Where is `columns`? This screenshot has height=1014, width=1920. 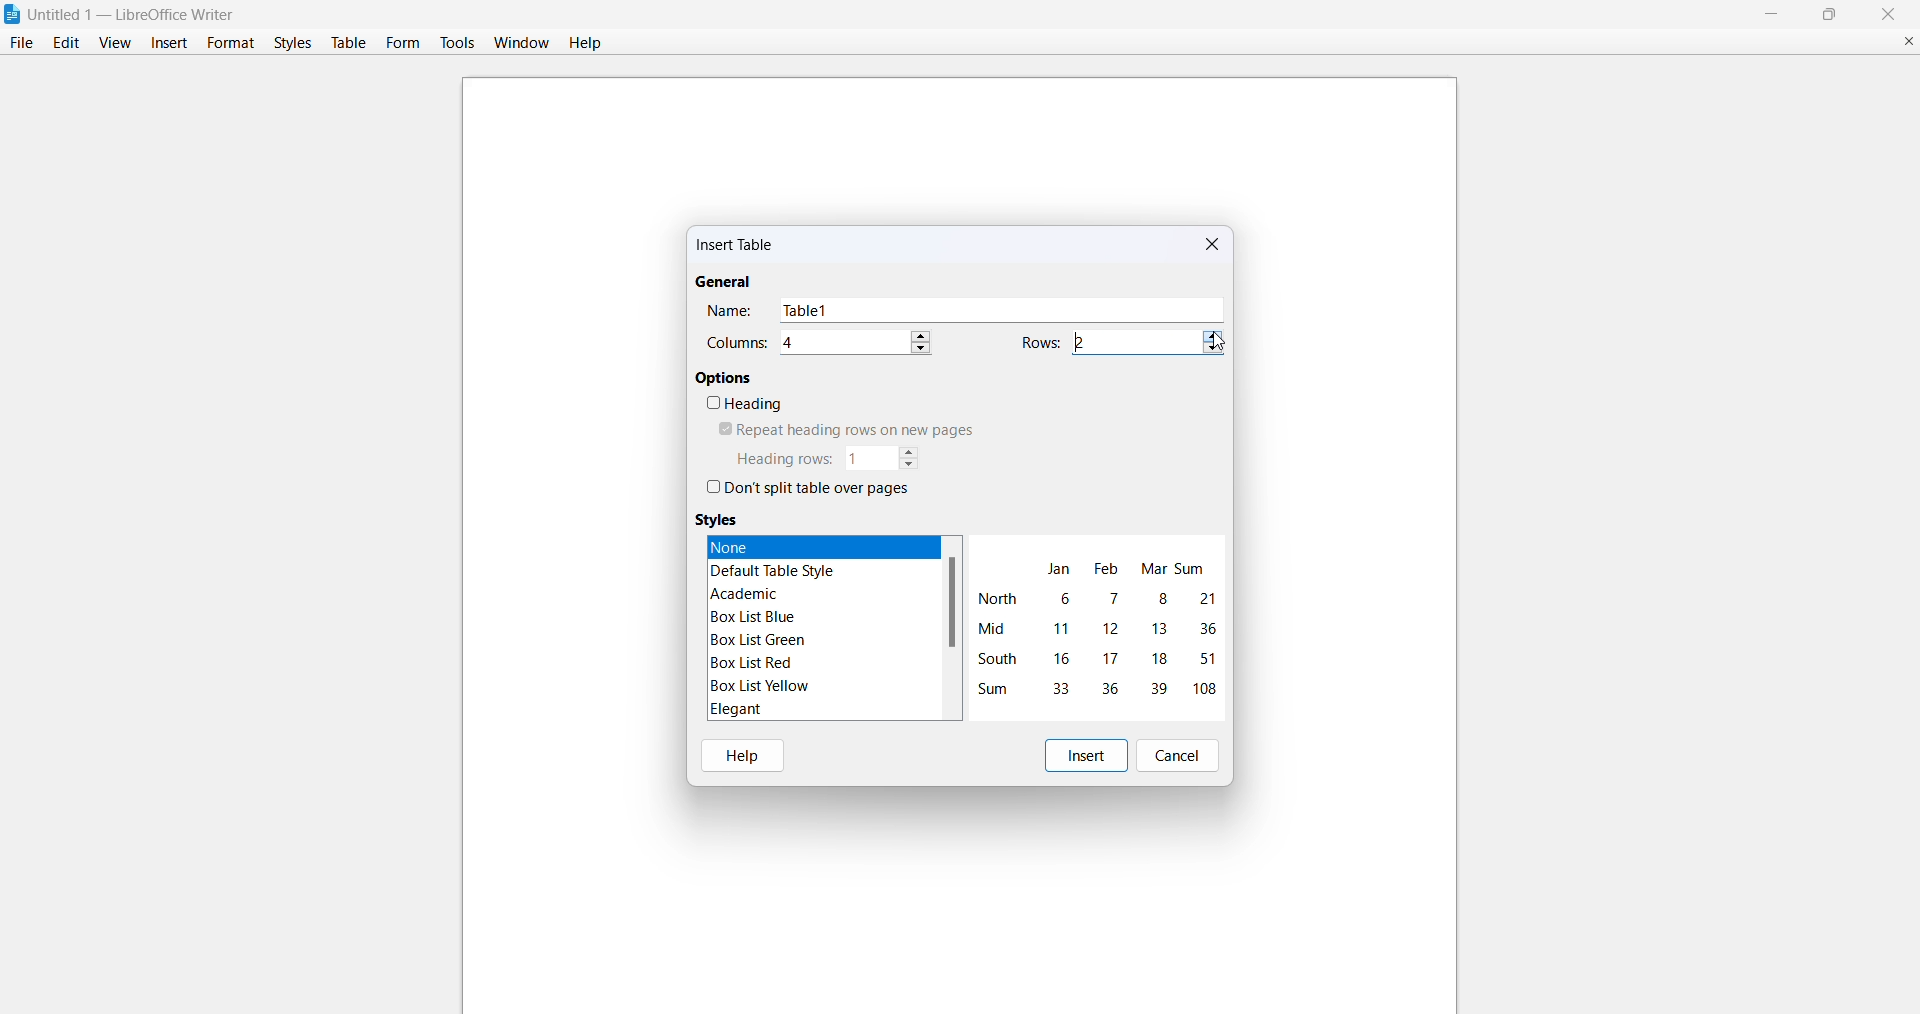 columns is located at coordinates (737, 343).